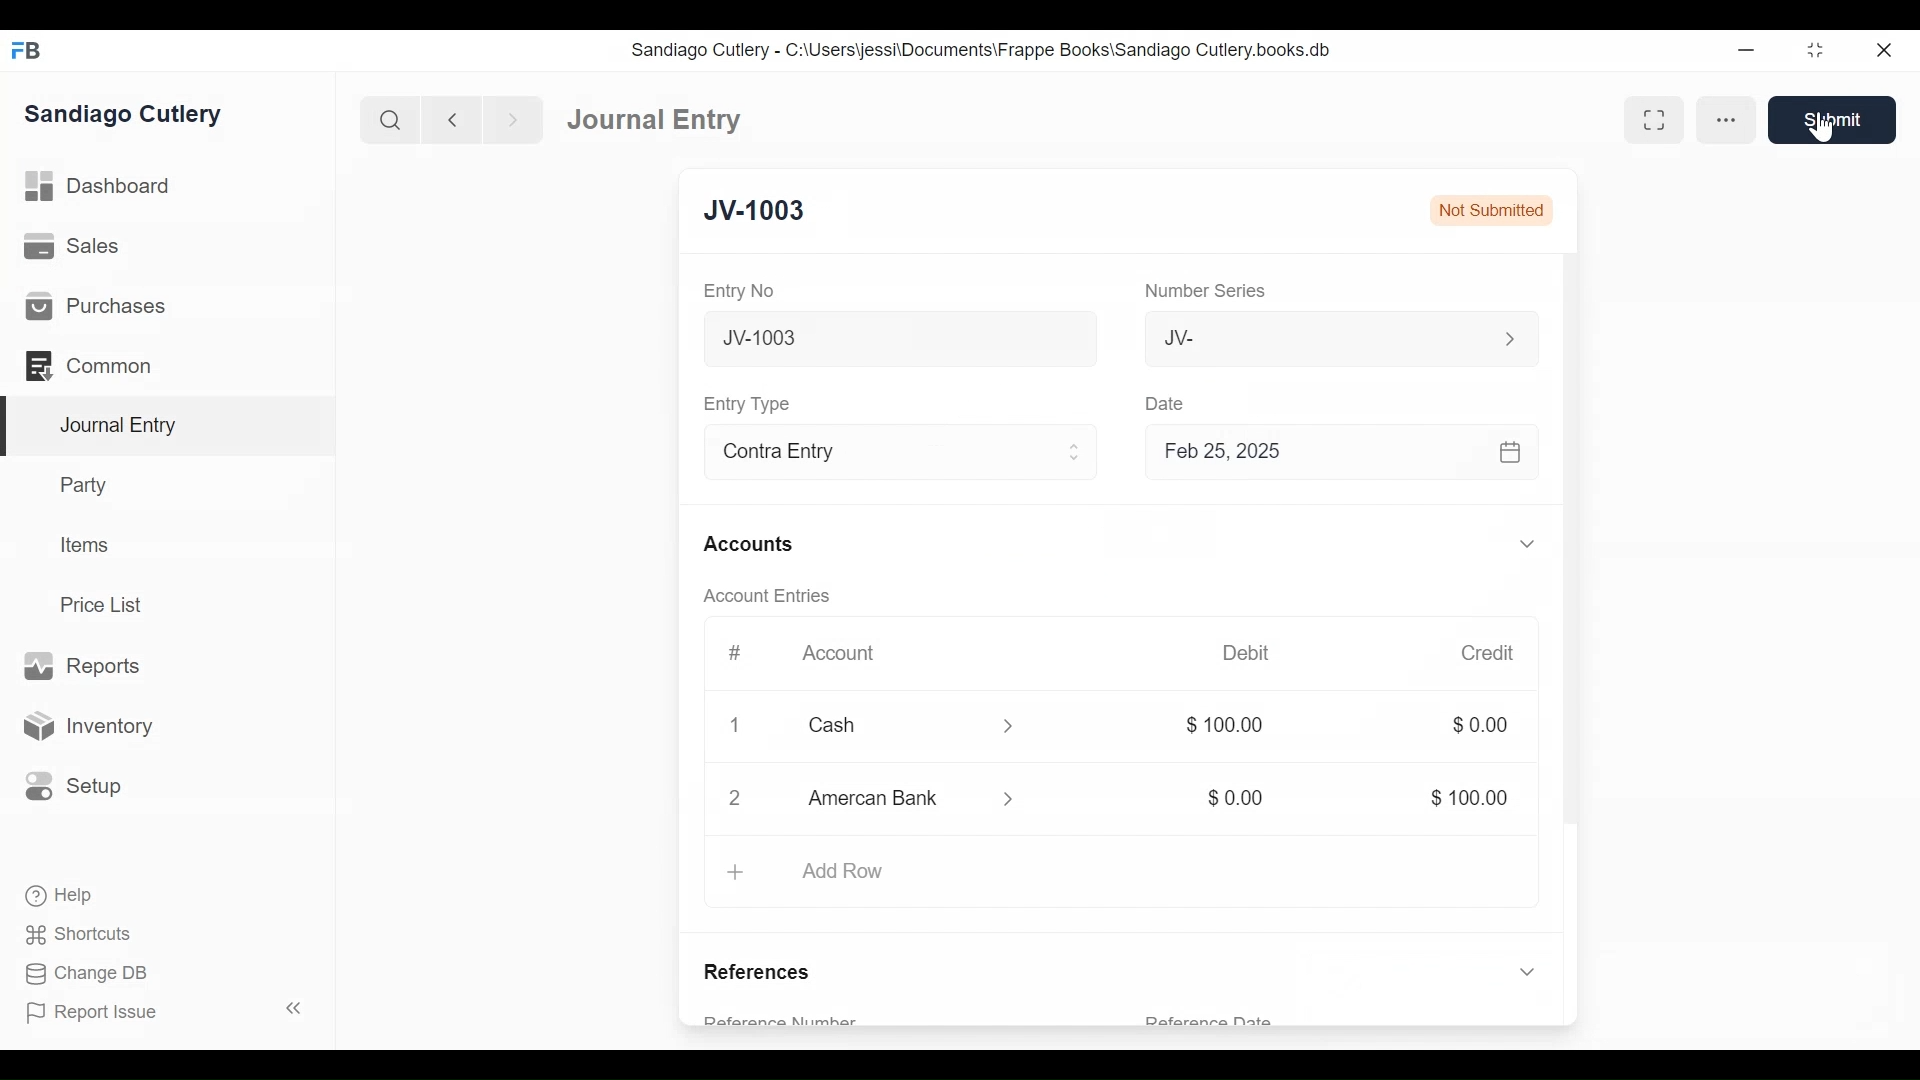 The height and width of the screenshot is (1080, 1920). What do you see at coordinates (880, 802) in the screenshot?
I see `Amercan Bank` at bounding box center [880, 802].